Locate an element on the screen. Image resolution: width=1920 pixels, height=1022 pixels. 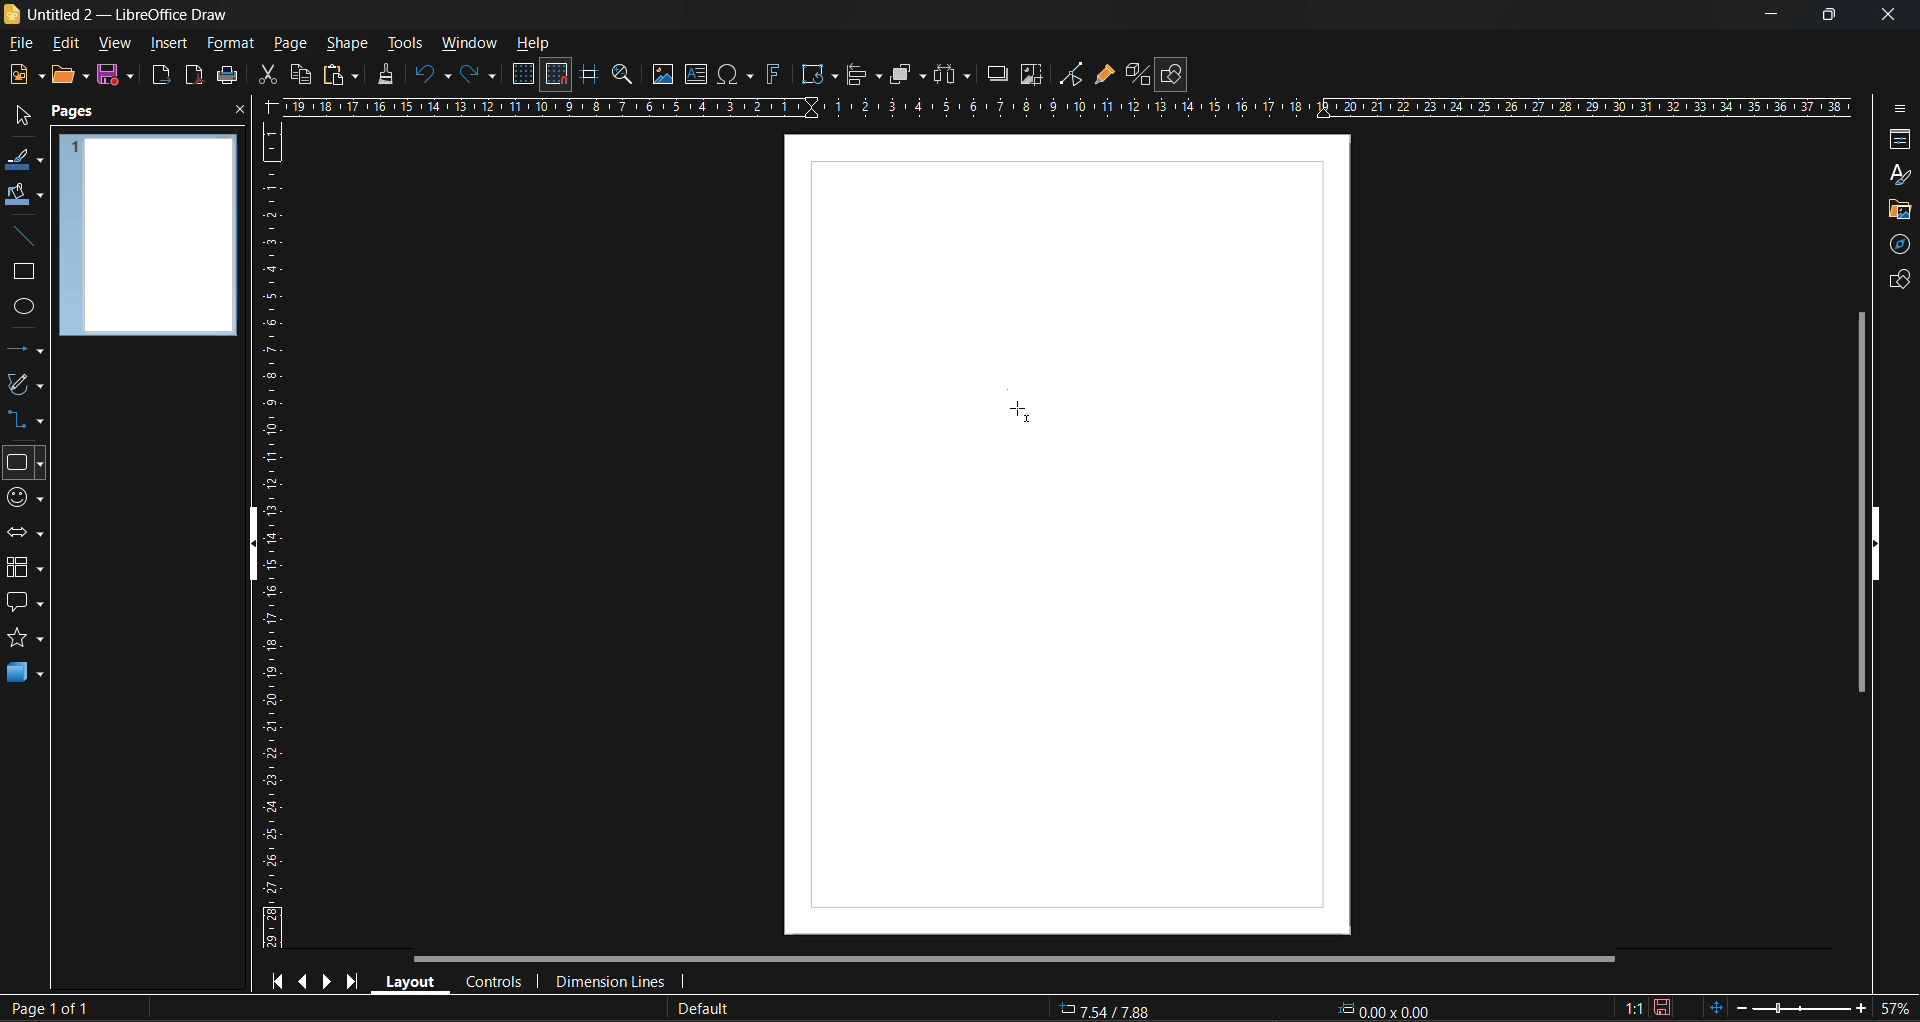
curves and polygons is located at coordinates (26, 382).